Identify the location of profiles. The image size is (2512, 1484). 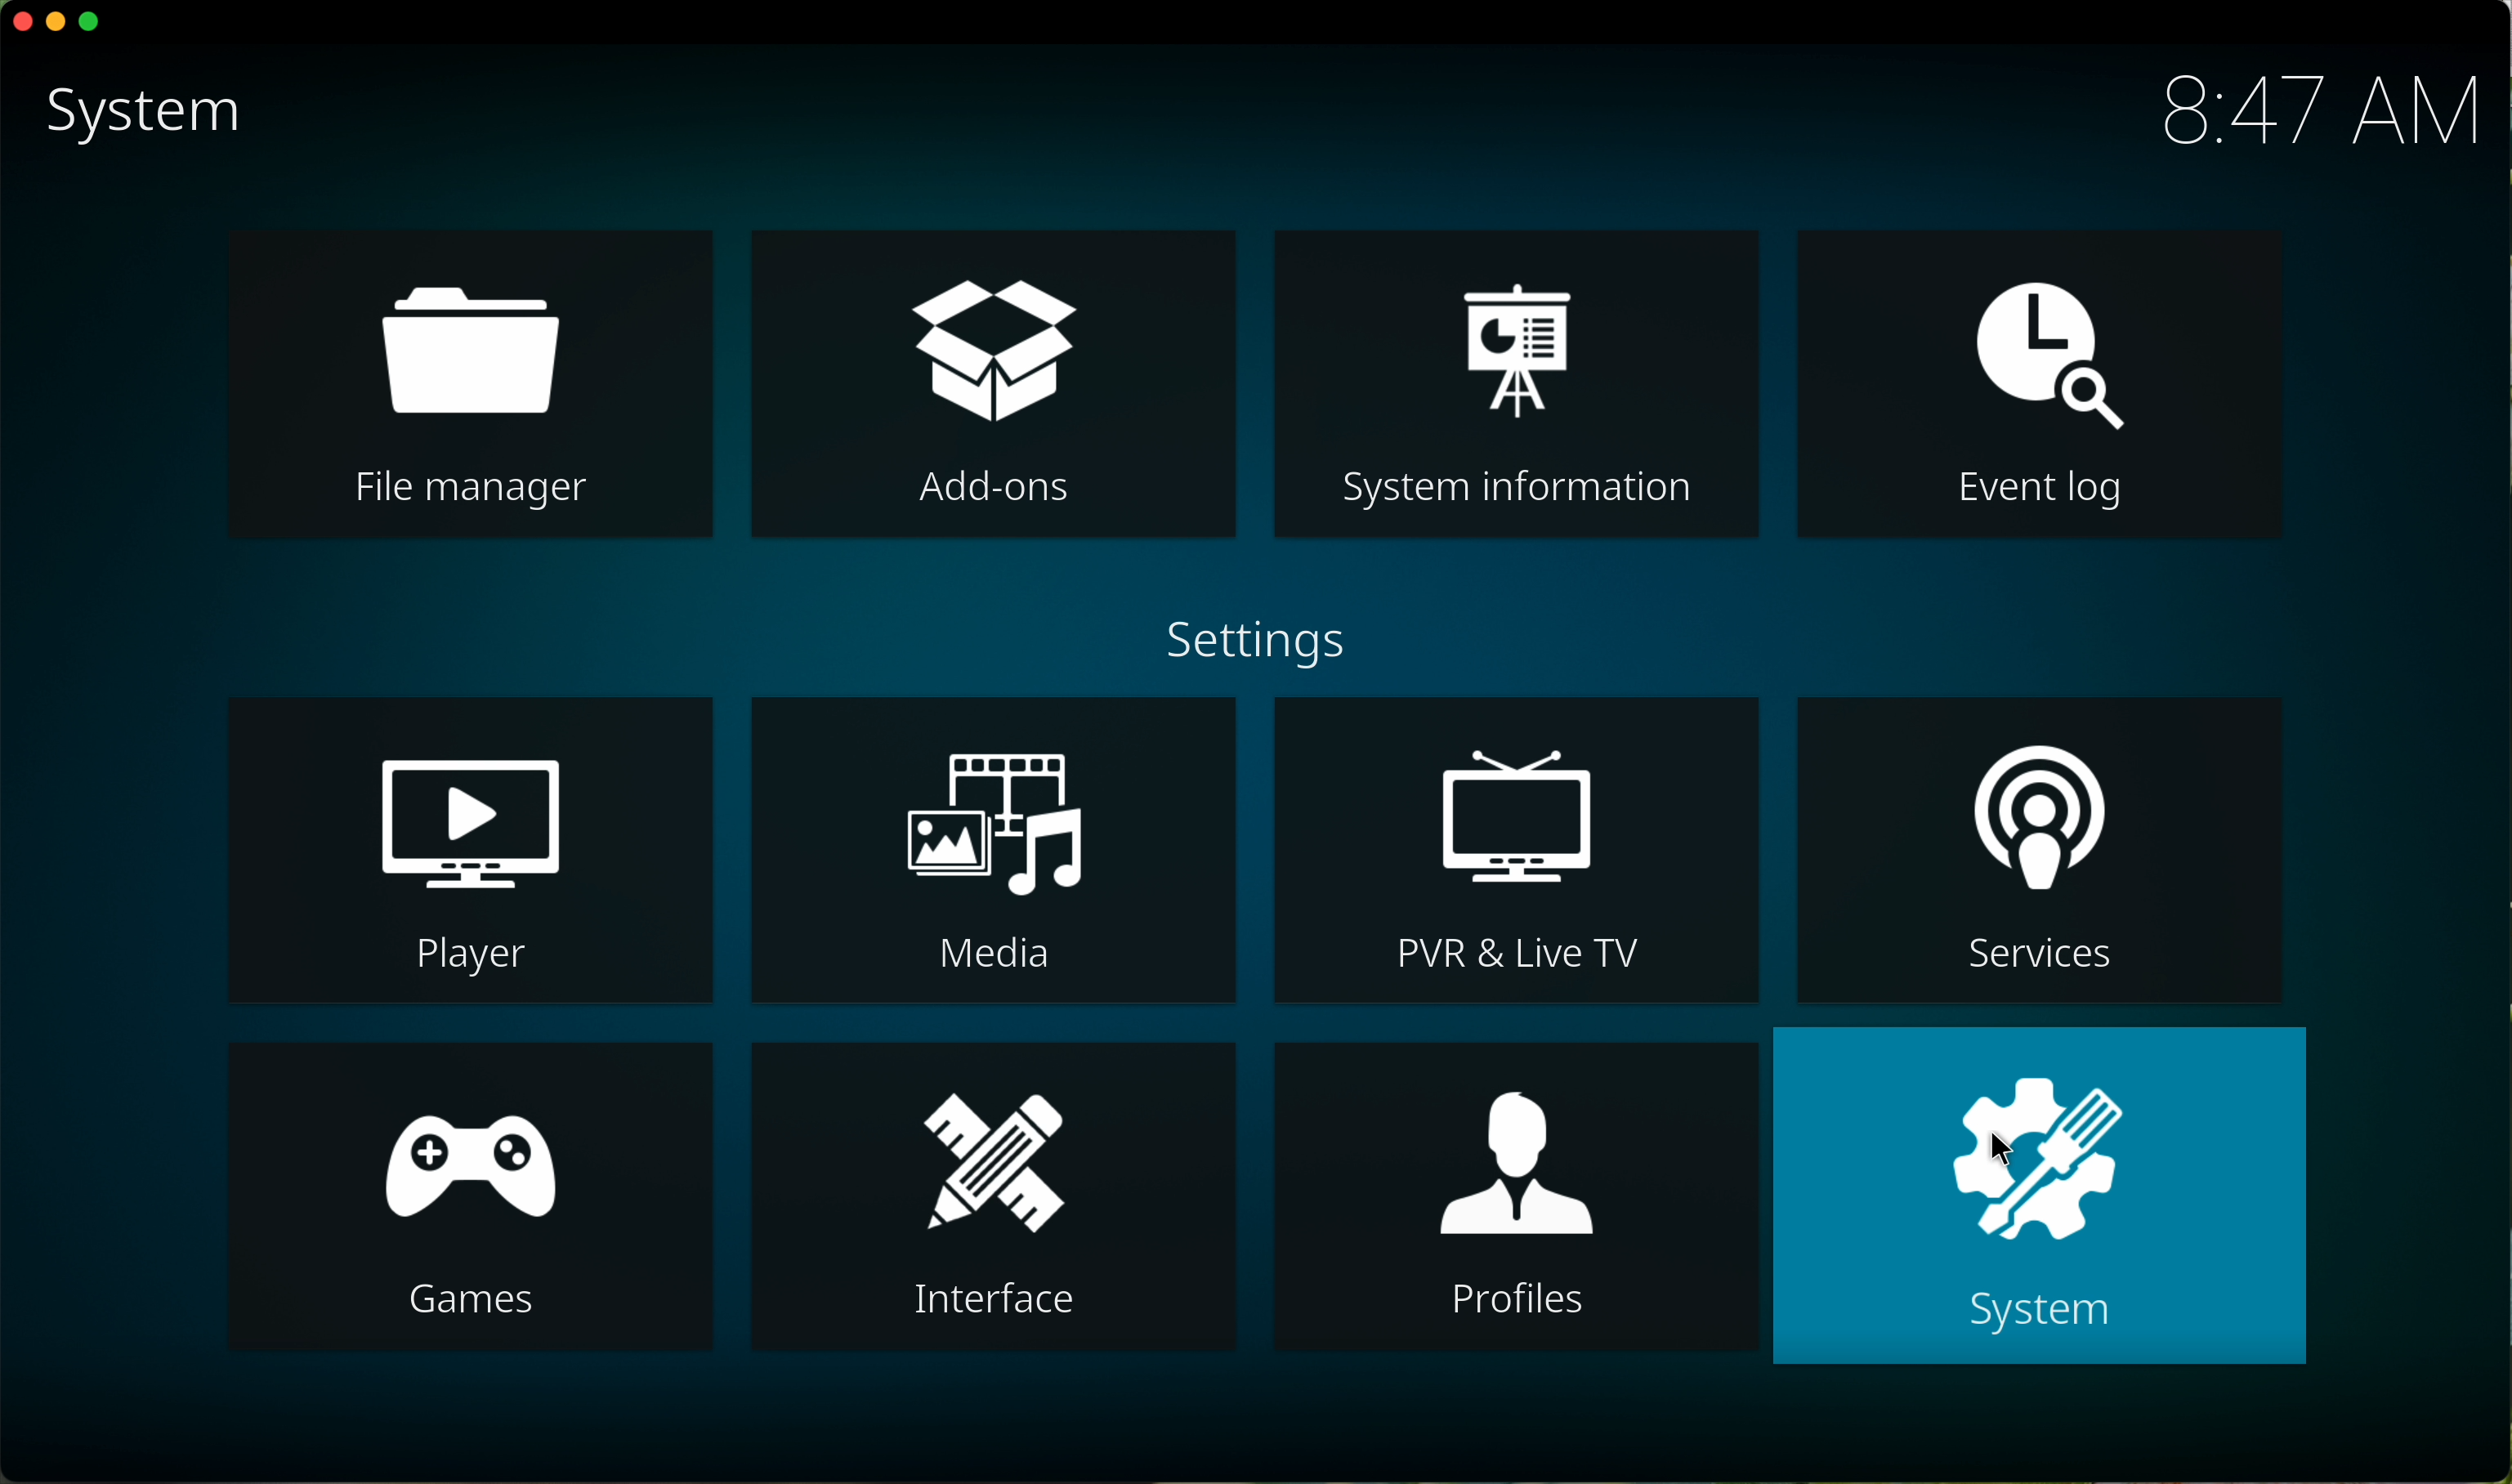
(1516, 1195).